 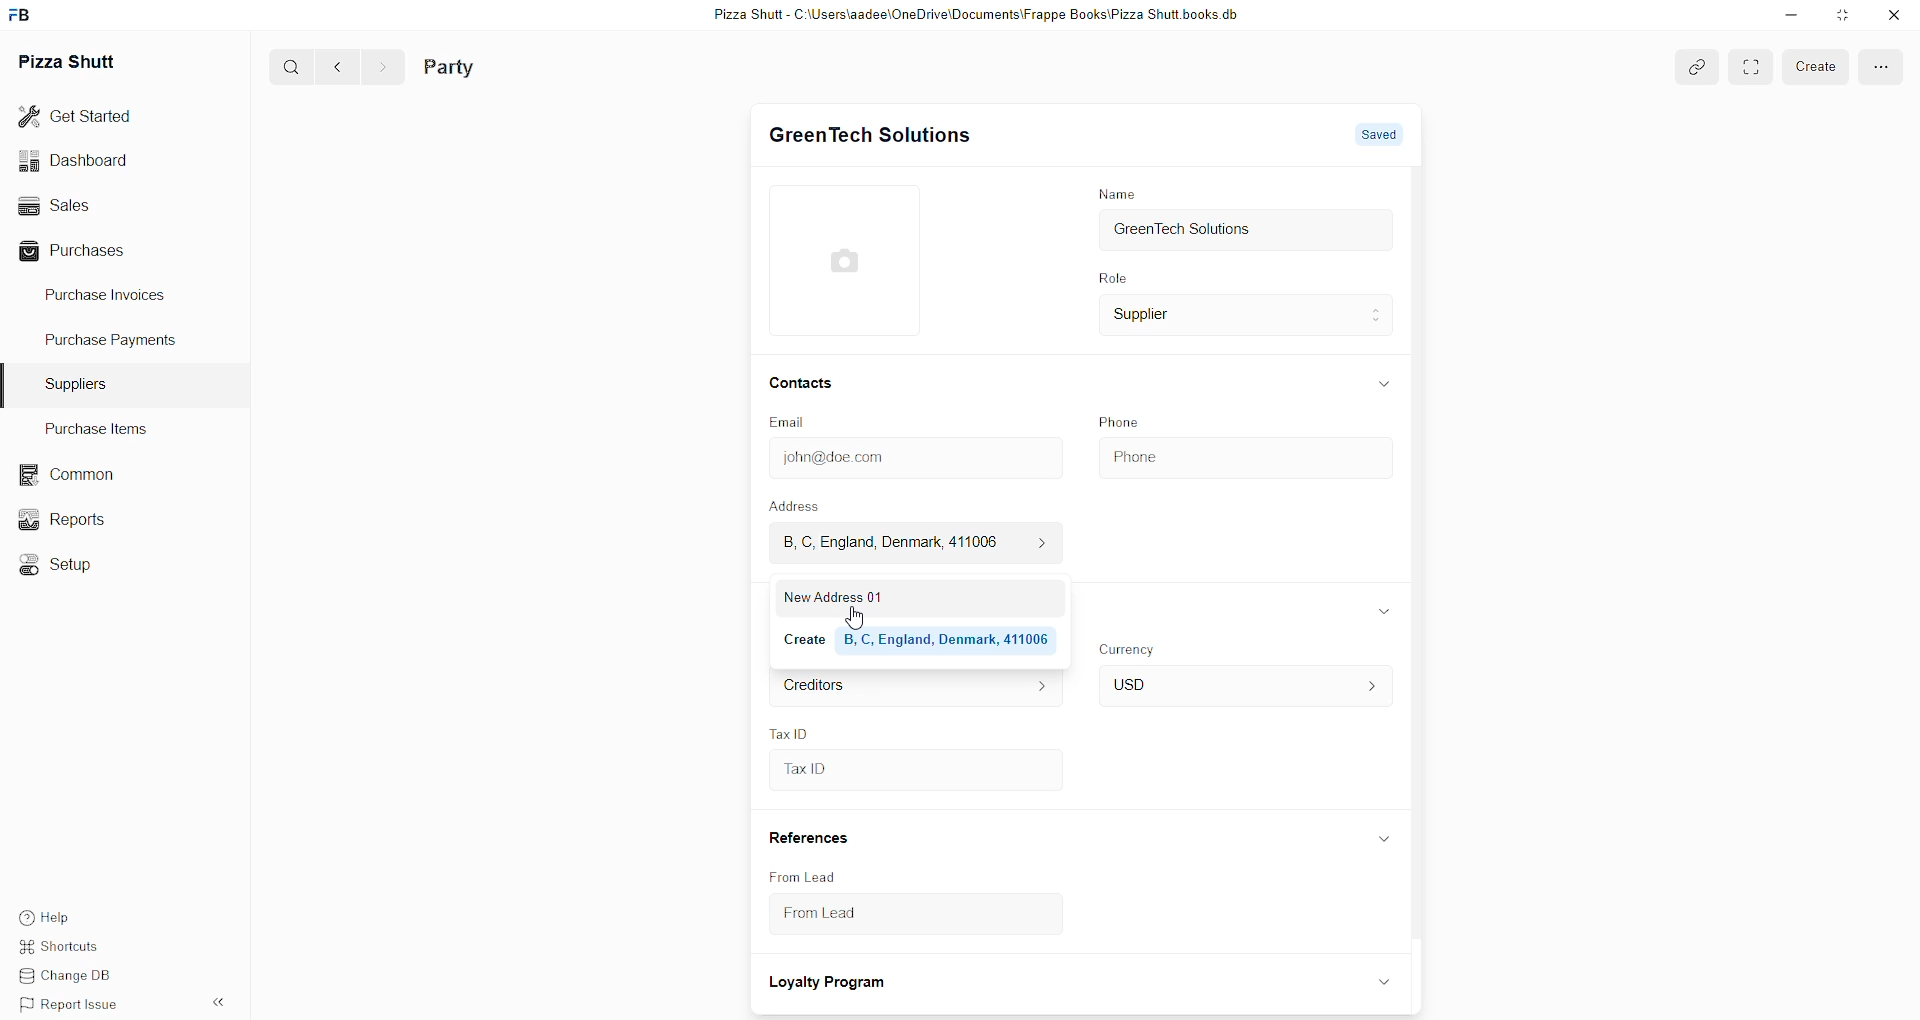 I want to click on GreenTech Solutions, so click(x=870, y=136).